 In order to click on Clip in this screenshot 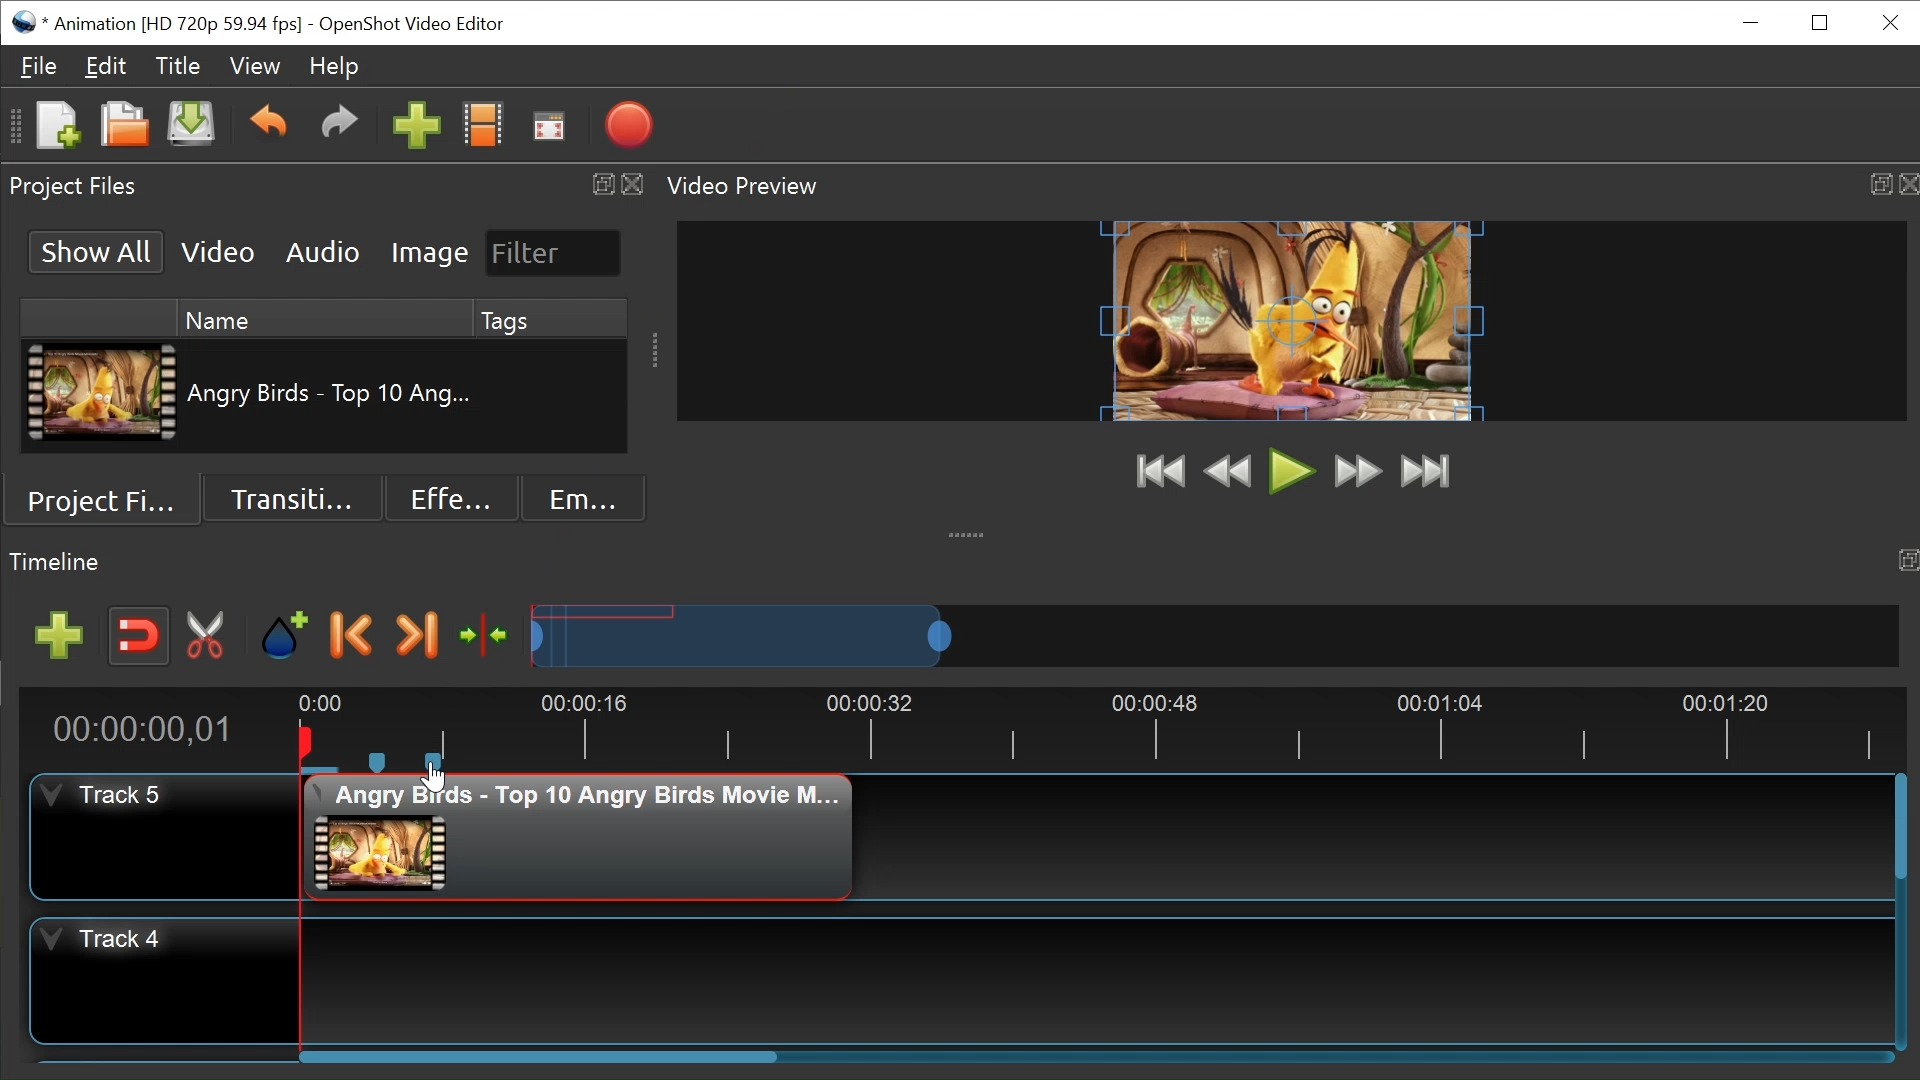, I will do `click(101, 393)`.